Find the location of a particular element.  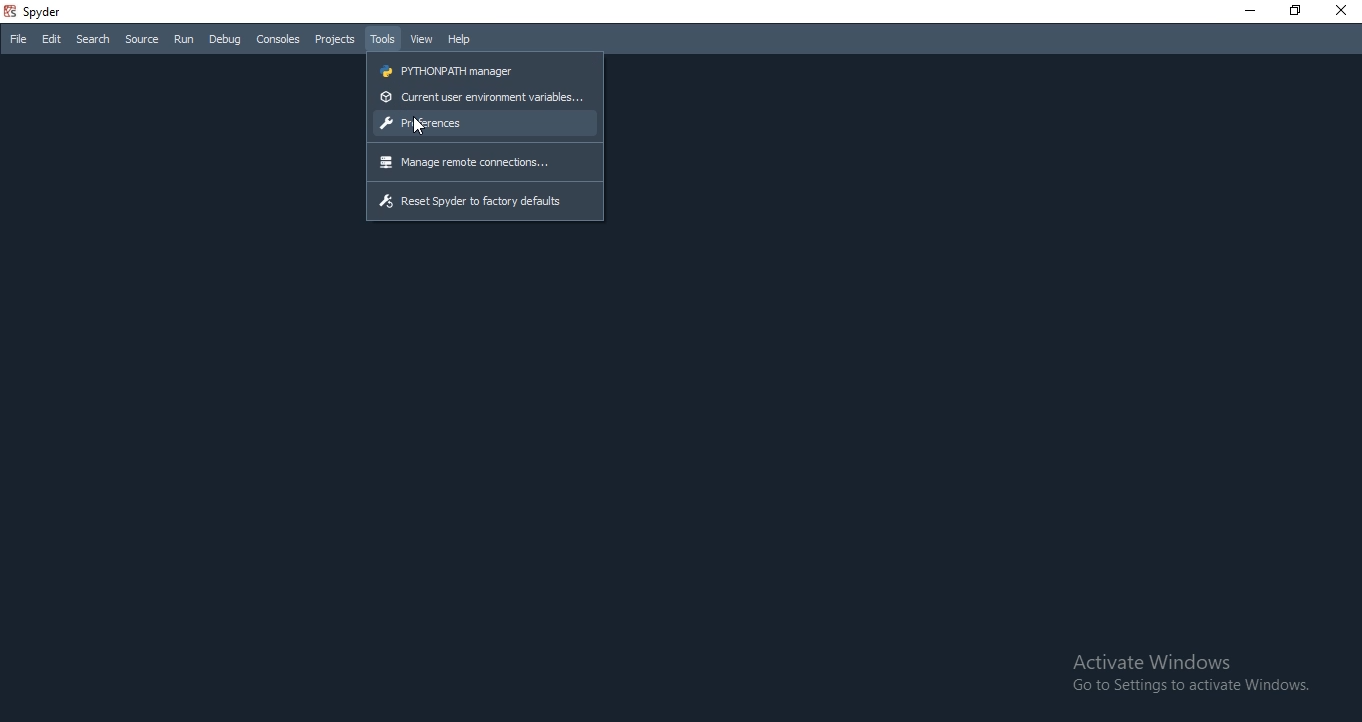

Current user environment variables is located at coordinates (479, 100).